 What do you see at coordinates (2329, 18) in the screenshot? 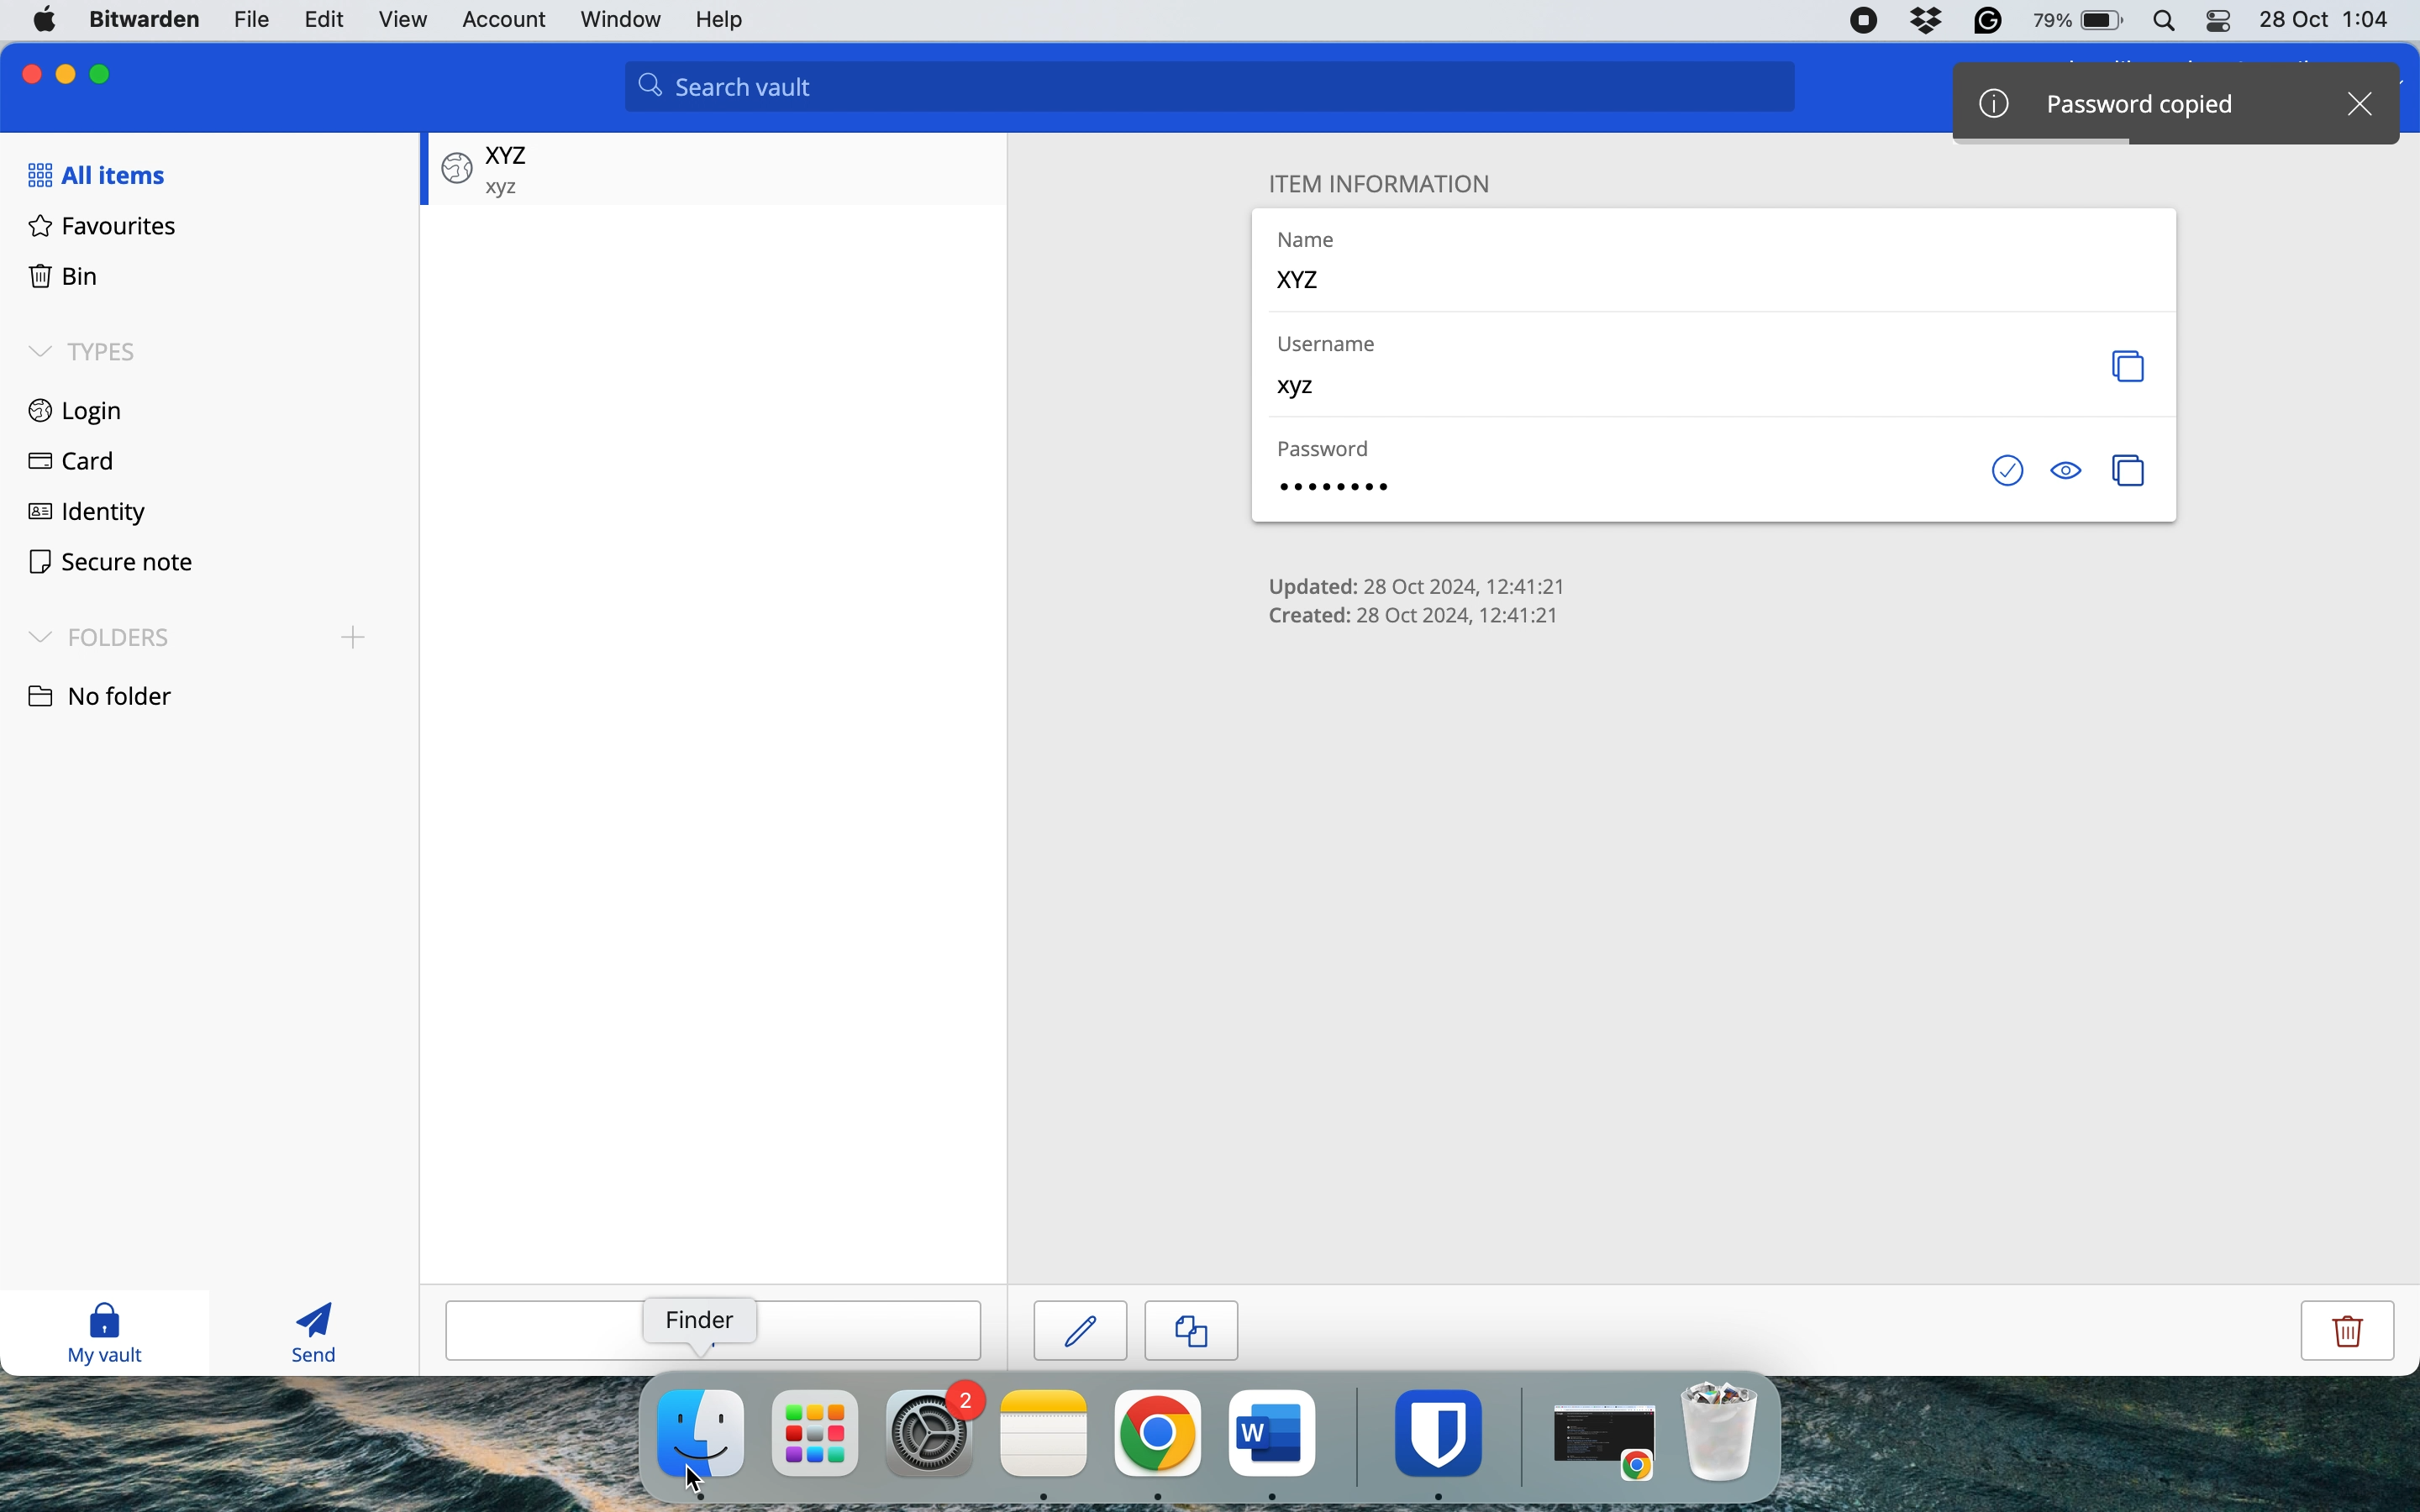
I see `date and time` at bounding box center [2329, 18].